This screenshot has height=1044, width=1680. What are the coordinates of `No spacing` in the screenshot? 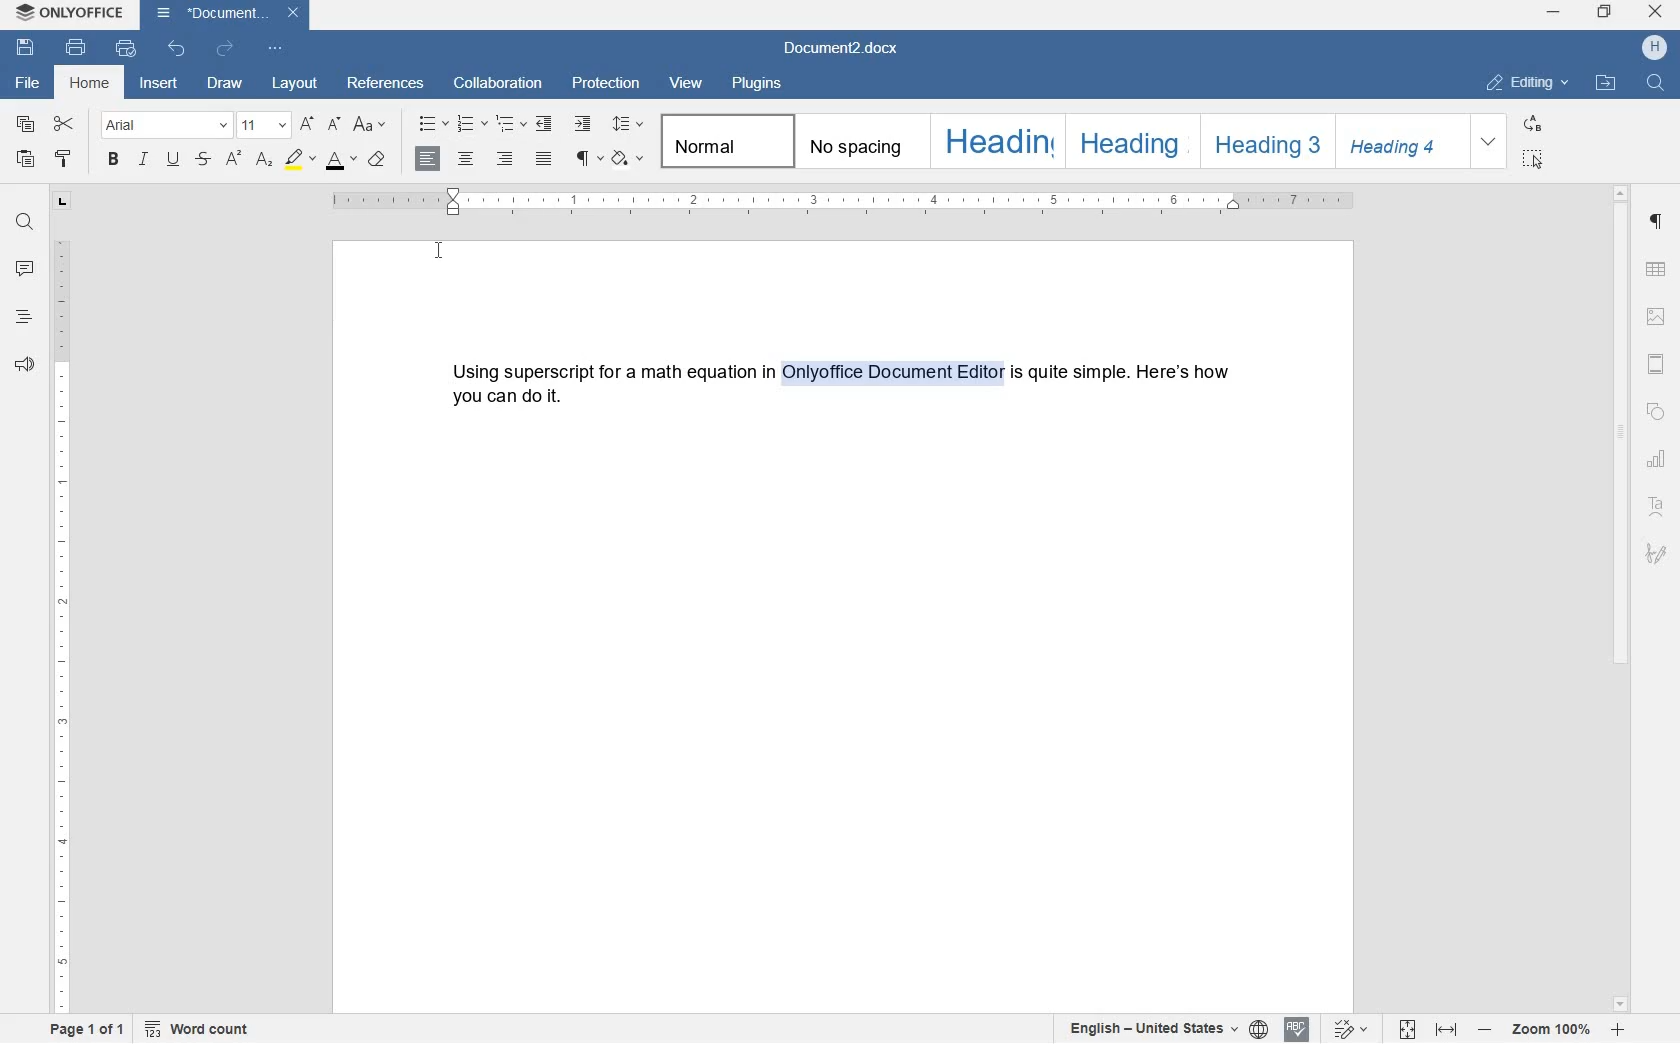 It's located at (855, 140).